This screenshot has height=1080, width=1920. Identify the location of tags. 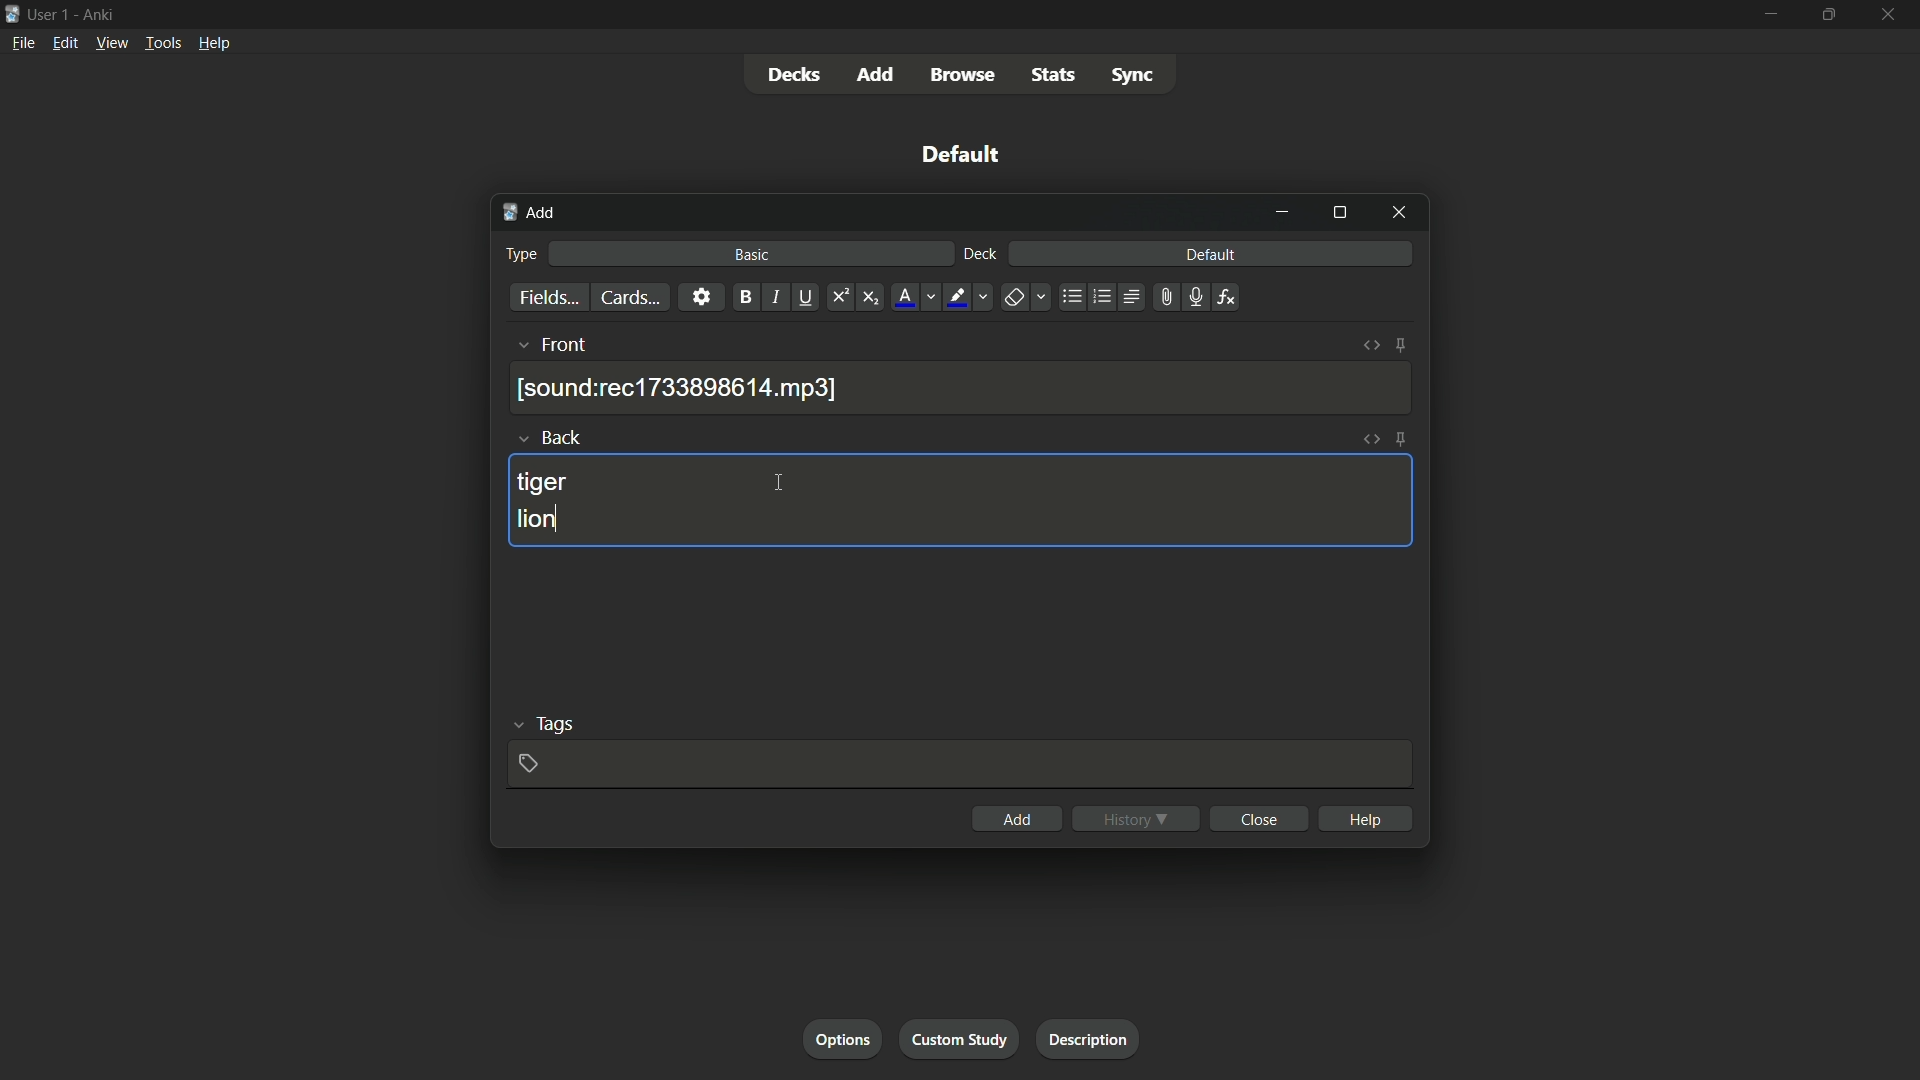
(554, 726).